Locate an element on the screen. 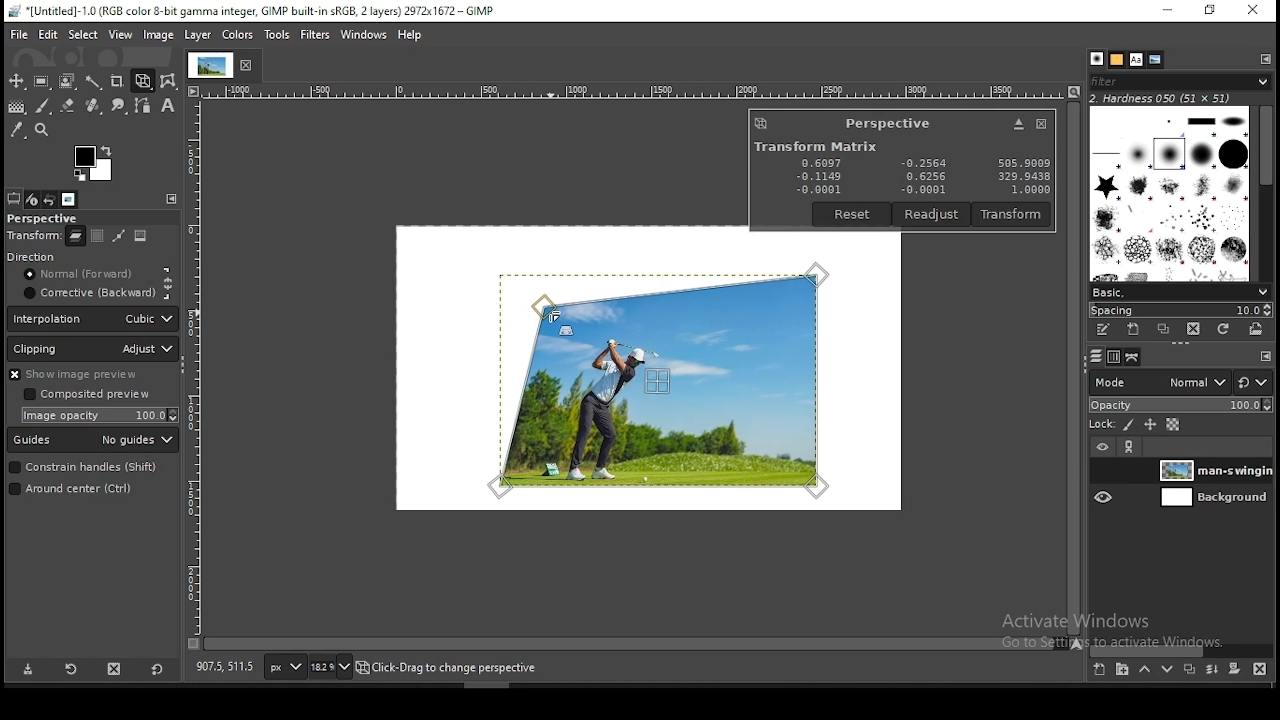 This screenshot has height=720, width=1280. move layer is located at coordinates (97, 236).